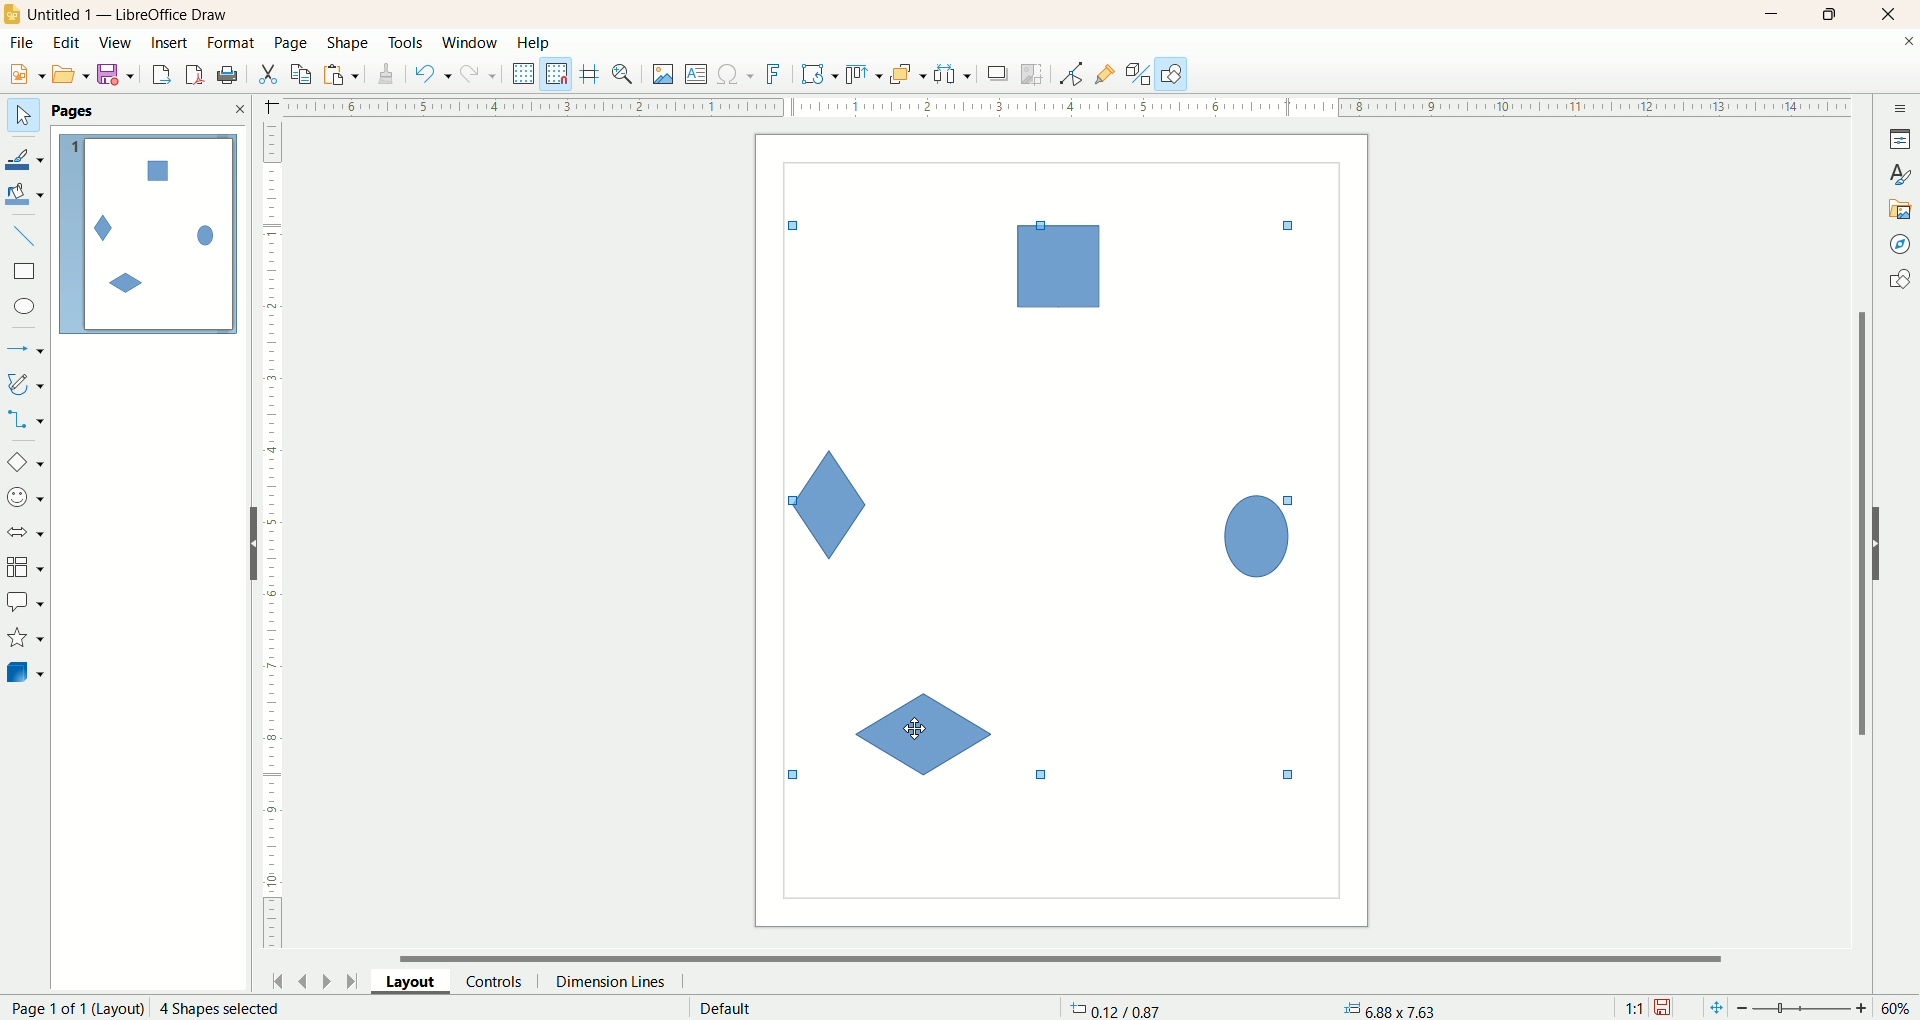  I want to click on Pages, so click(77, 112).